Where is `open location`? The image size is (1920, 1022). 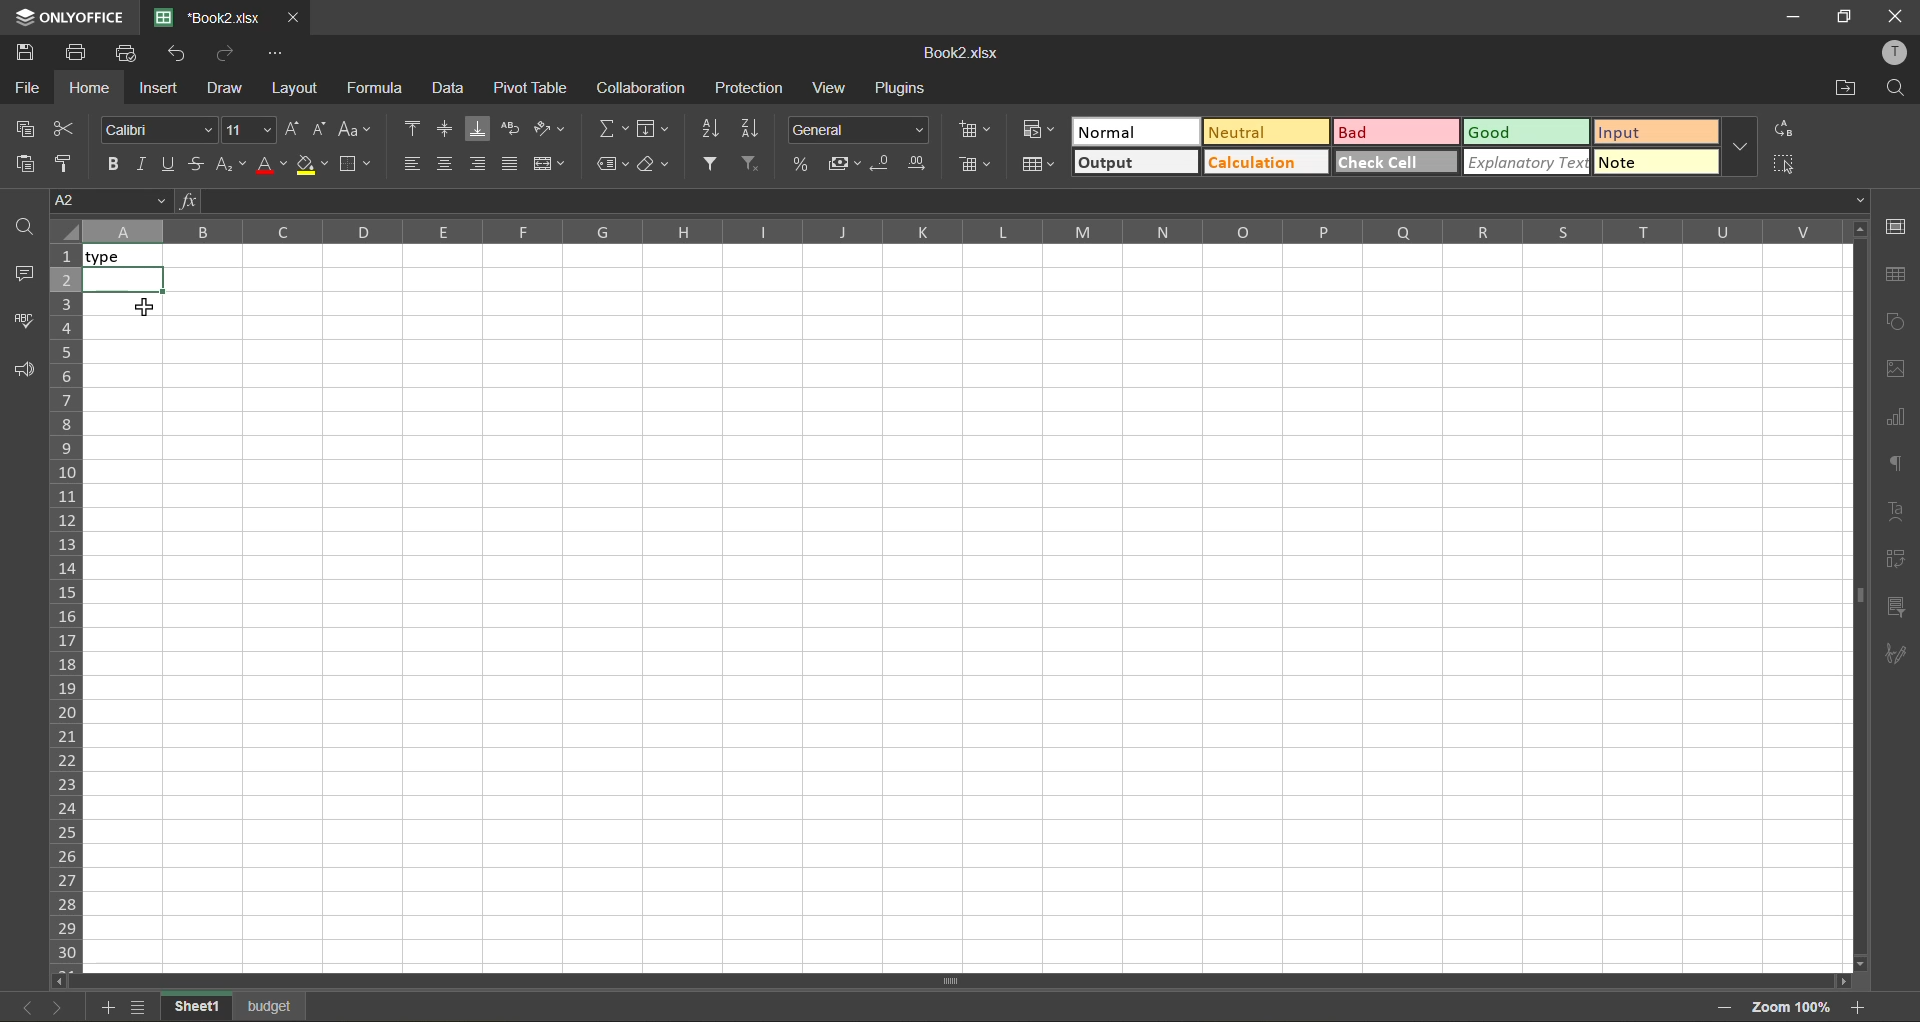
open location is located at coordinates (1846, 87).